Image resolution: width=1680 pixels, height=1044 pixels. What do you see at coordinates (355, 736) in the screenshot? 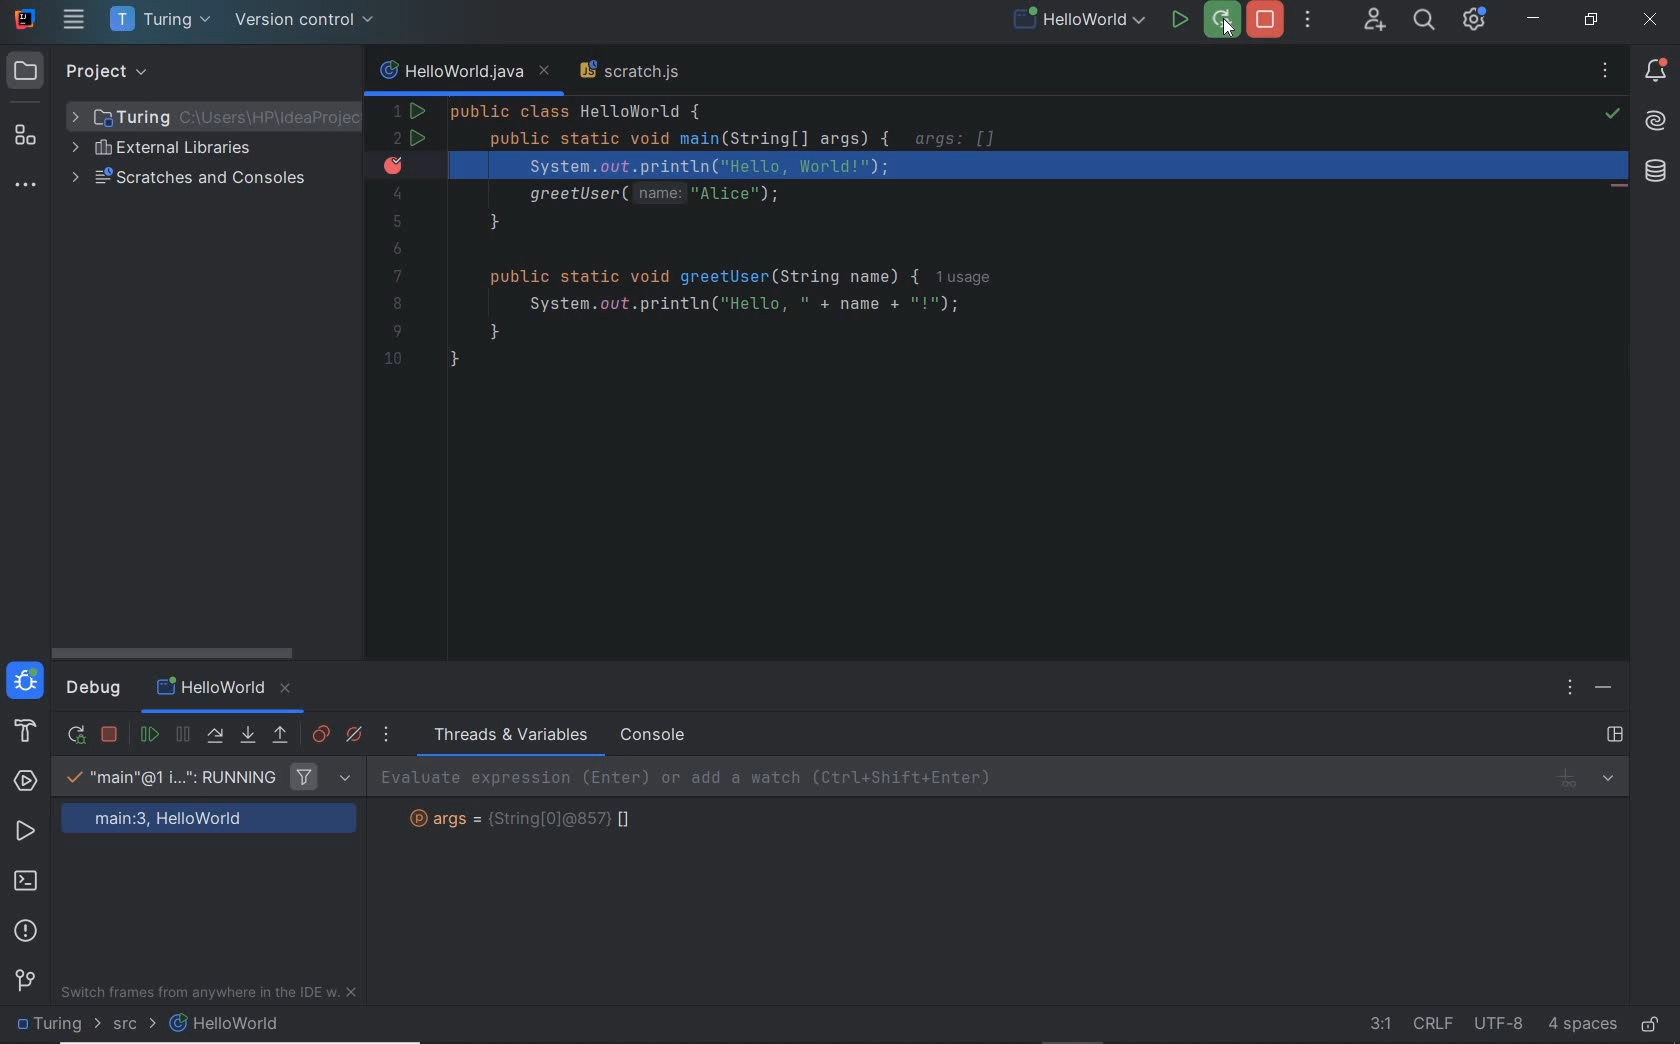
I see `mute breaking points` at bounding box center [355, 736].